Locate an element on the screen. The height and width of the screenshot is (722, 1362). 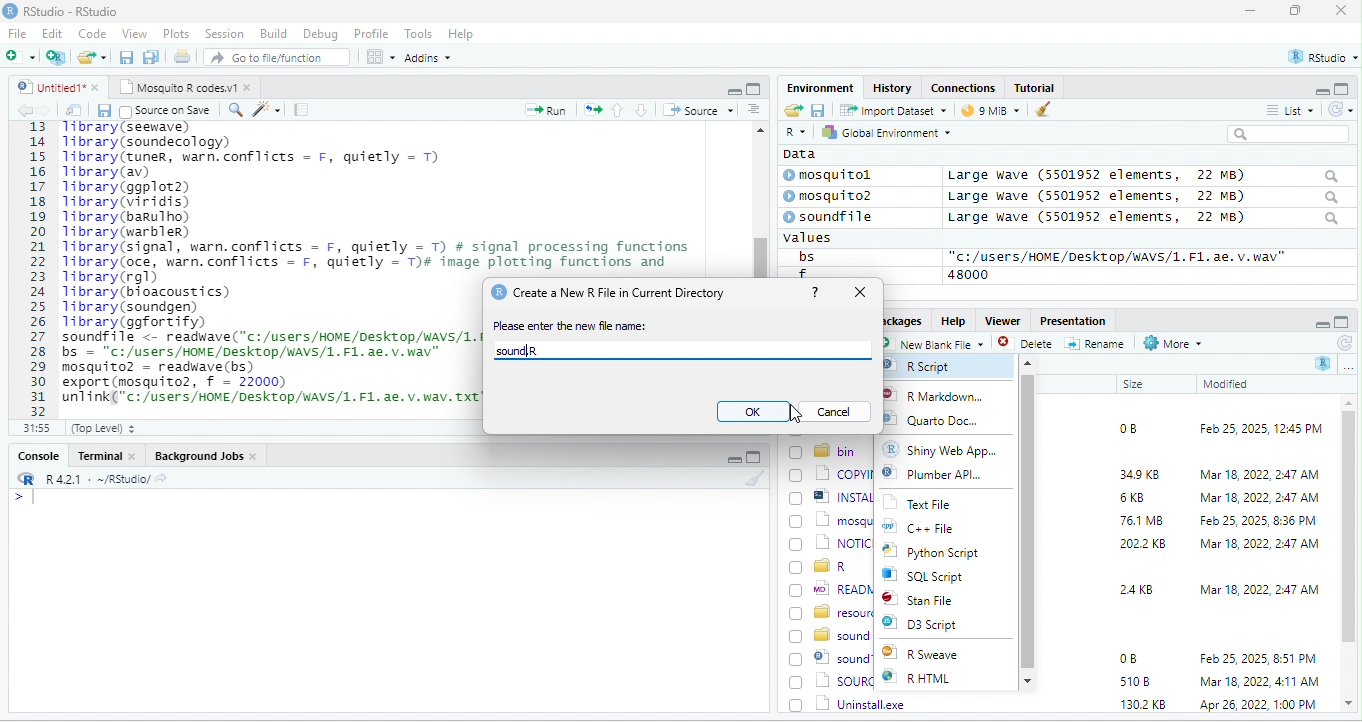
5108 is located at coordinates (1130, 680).